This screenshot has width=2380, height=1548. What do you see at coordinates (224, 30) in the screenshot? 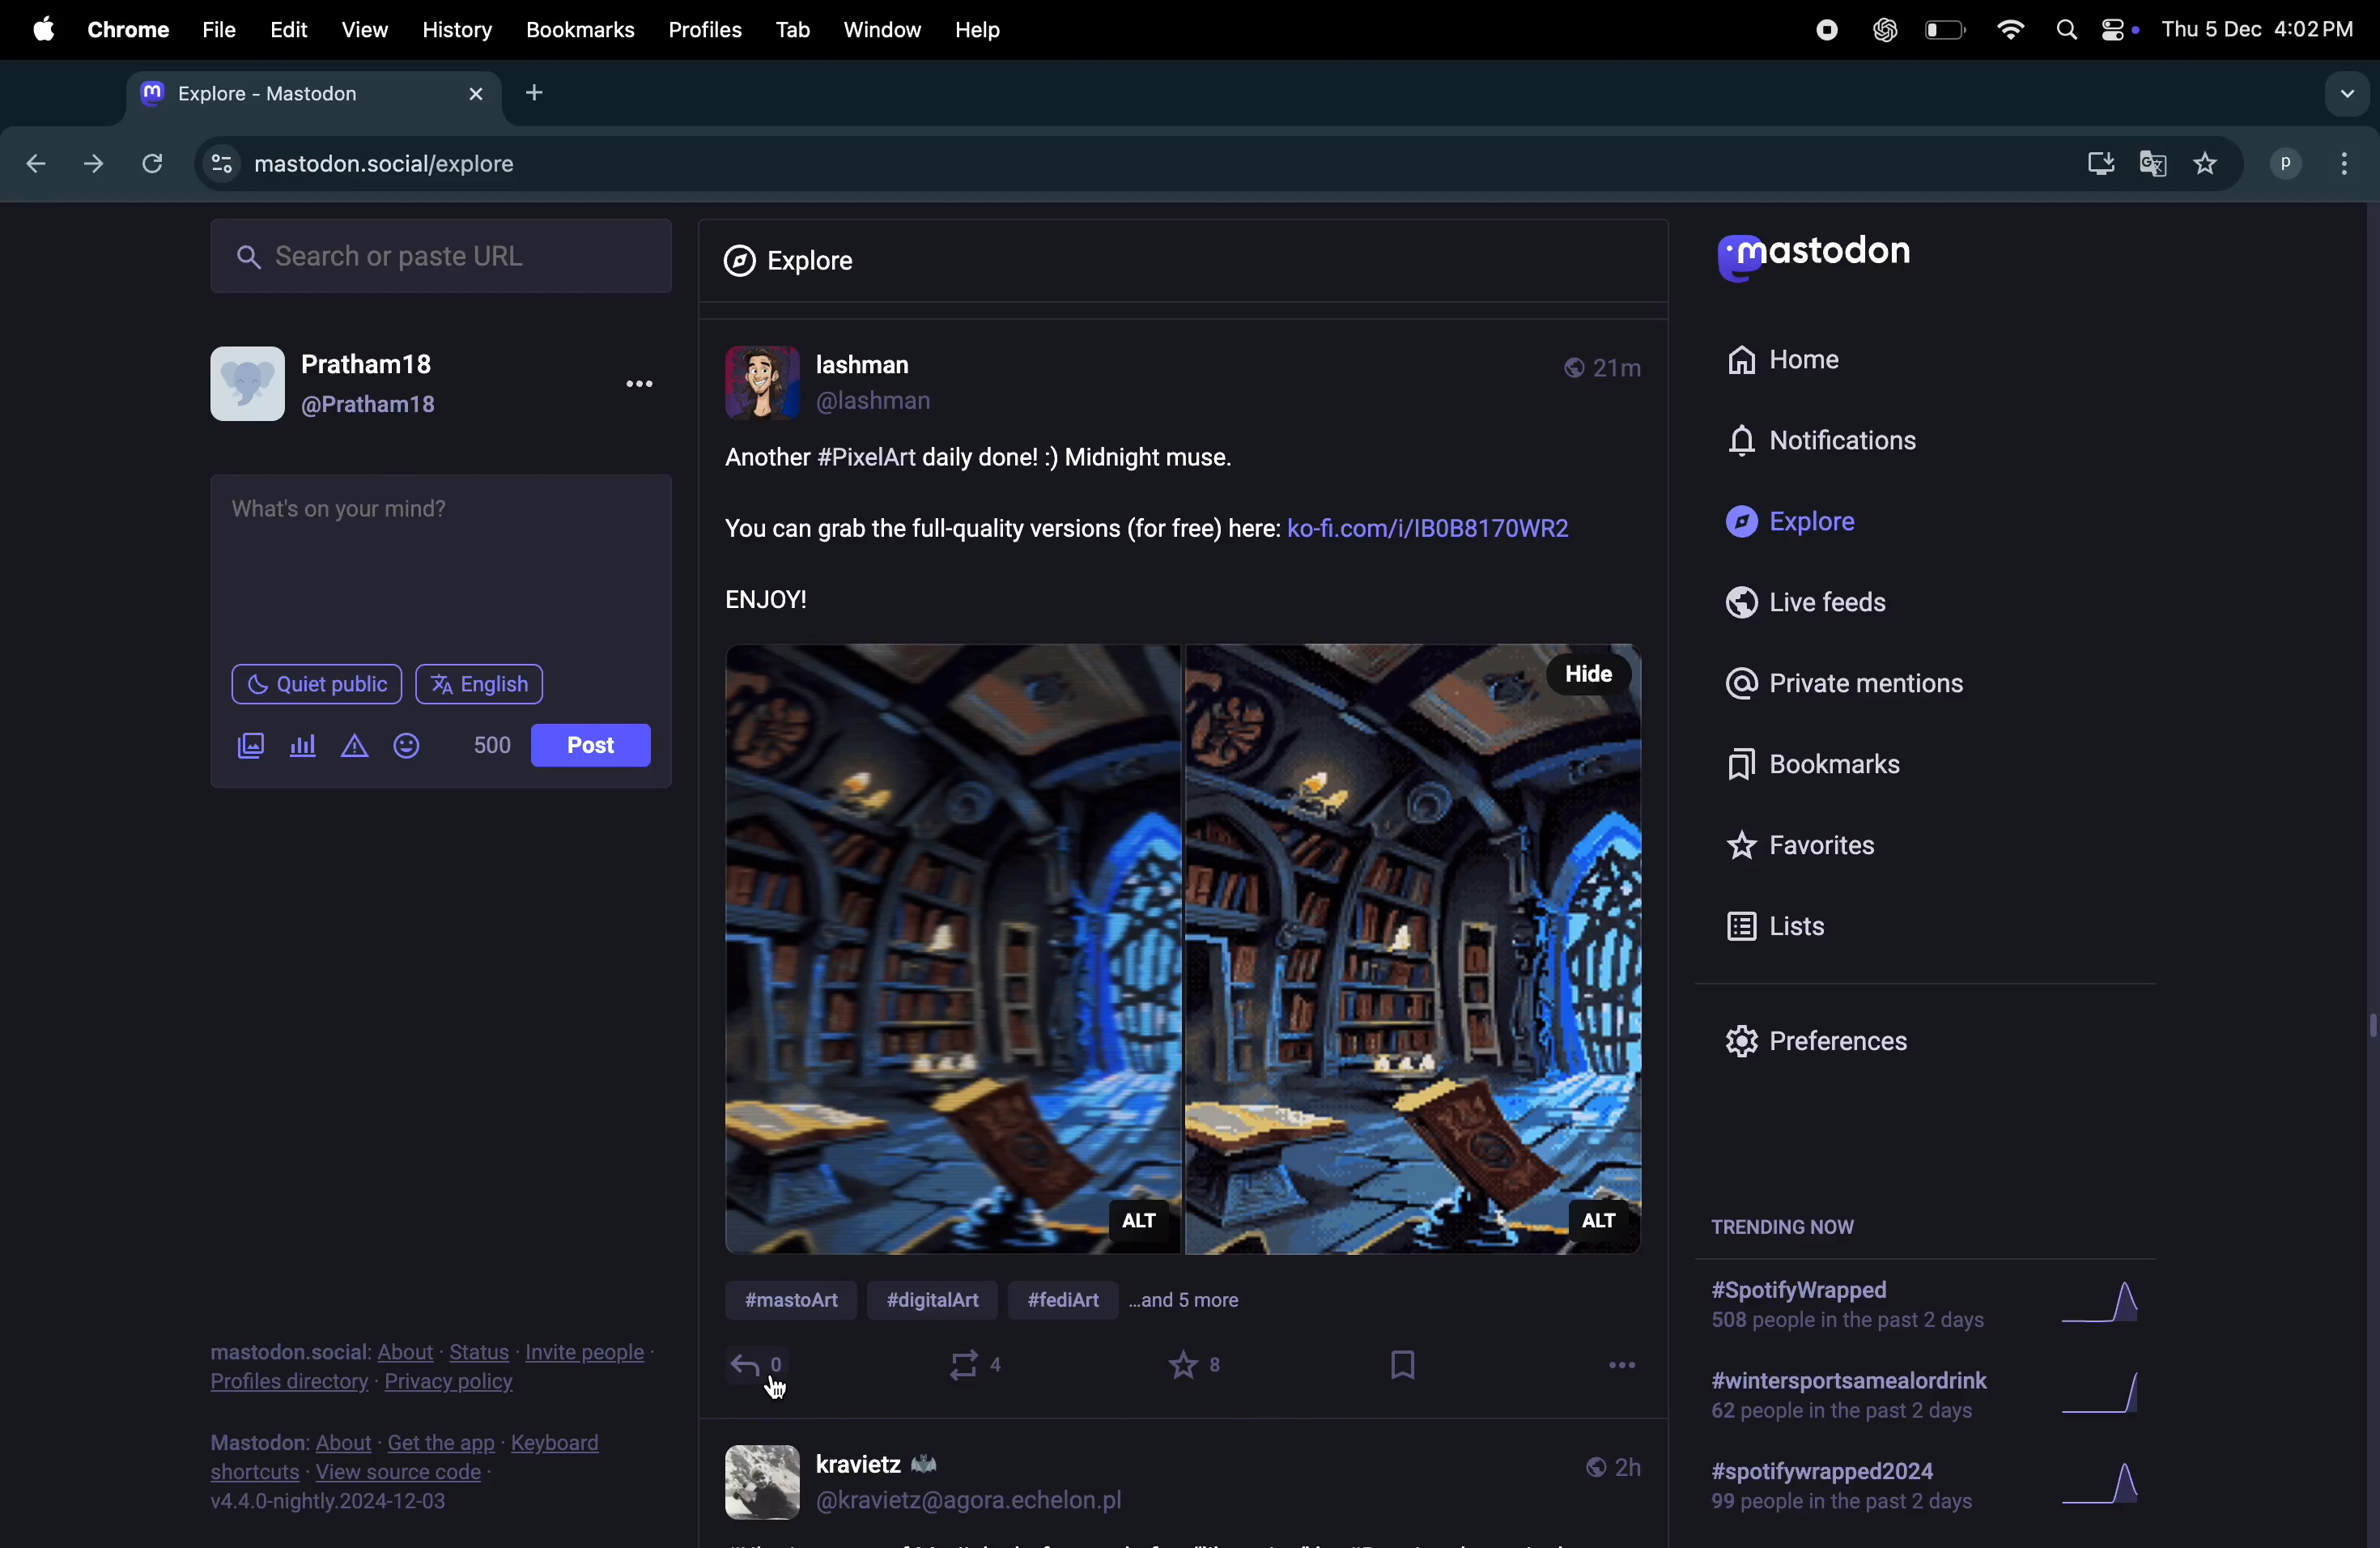
I see `file` at bounding box center [224, 30].